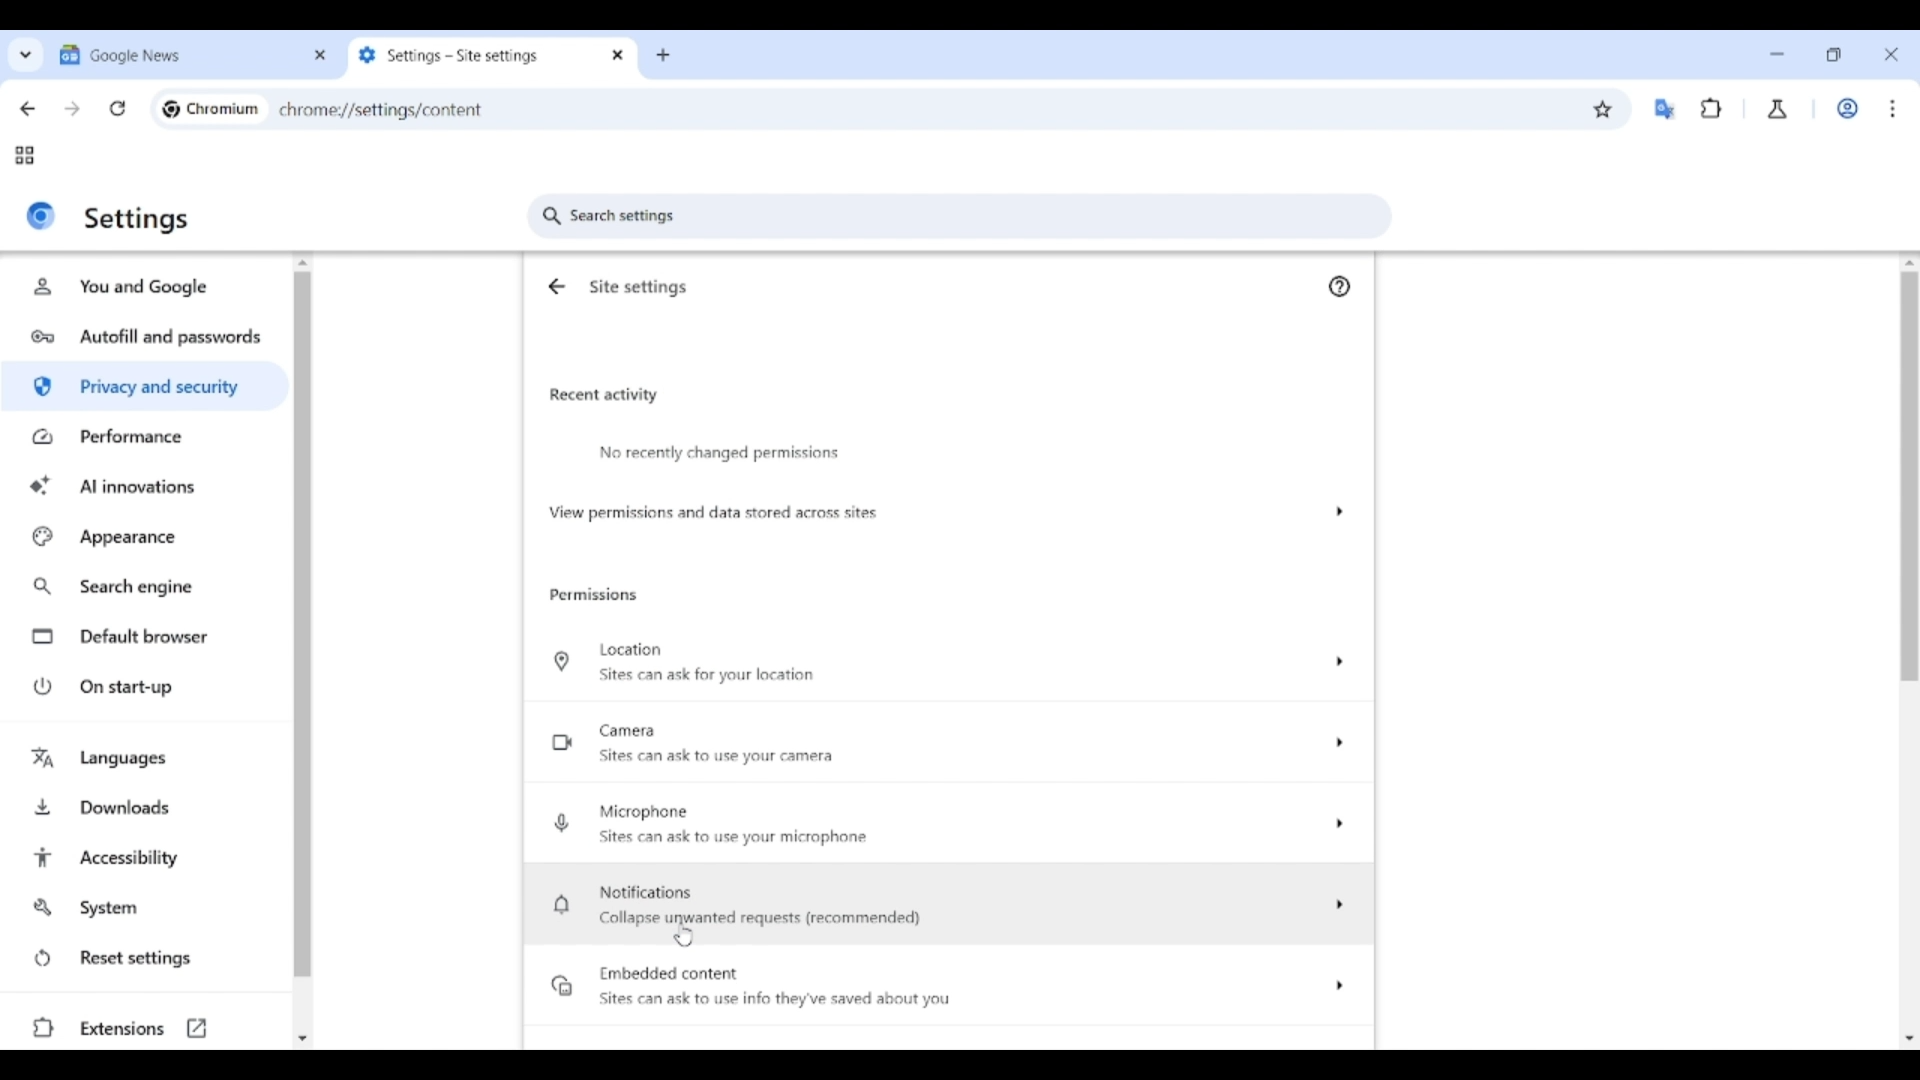  I want to click on Minimize, so click(1777, 54).